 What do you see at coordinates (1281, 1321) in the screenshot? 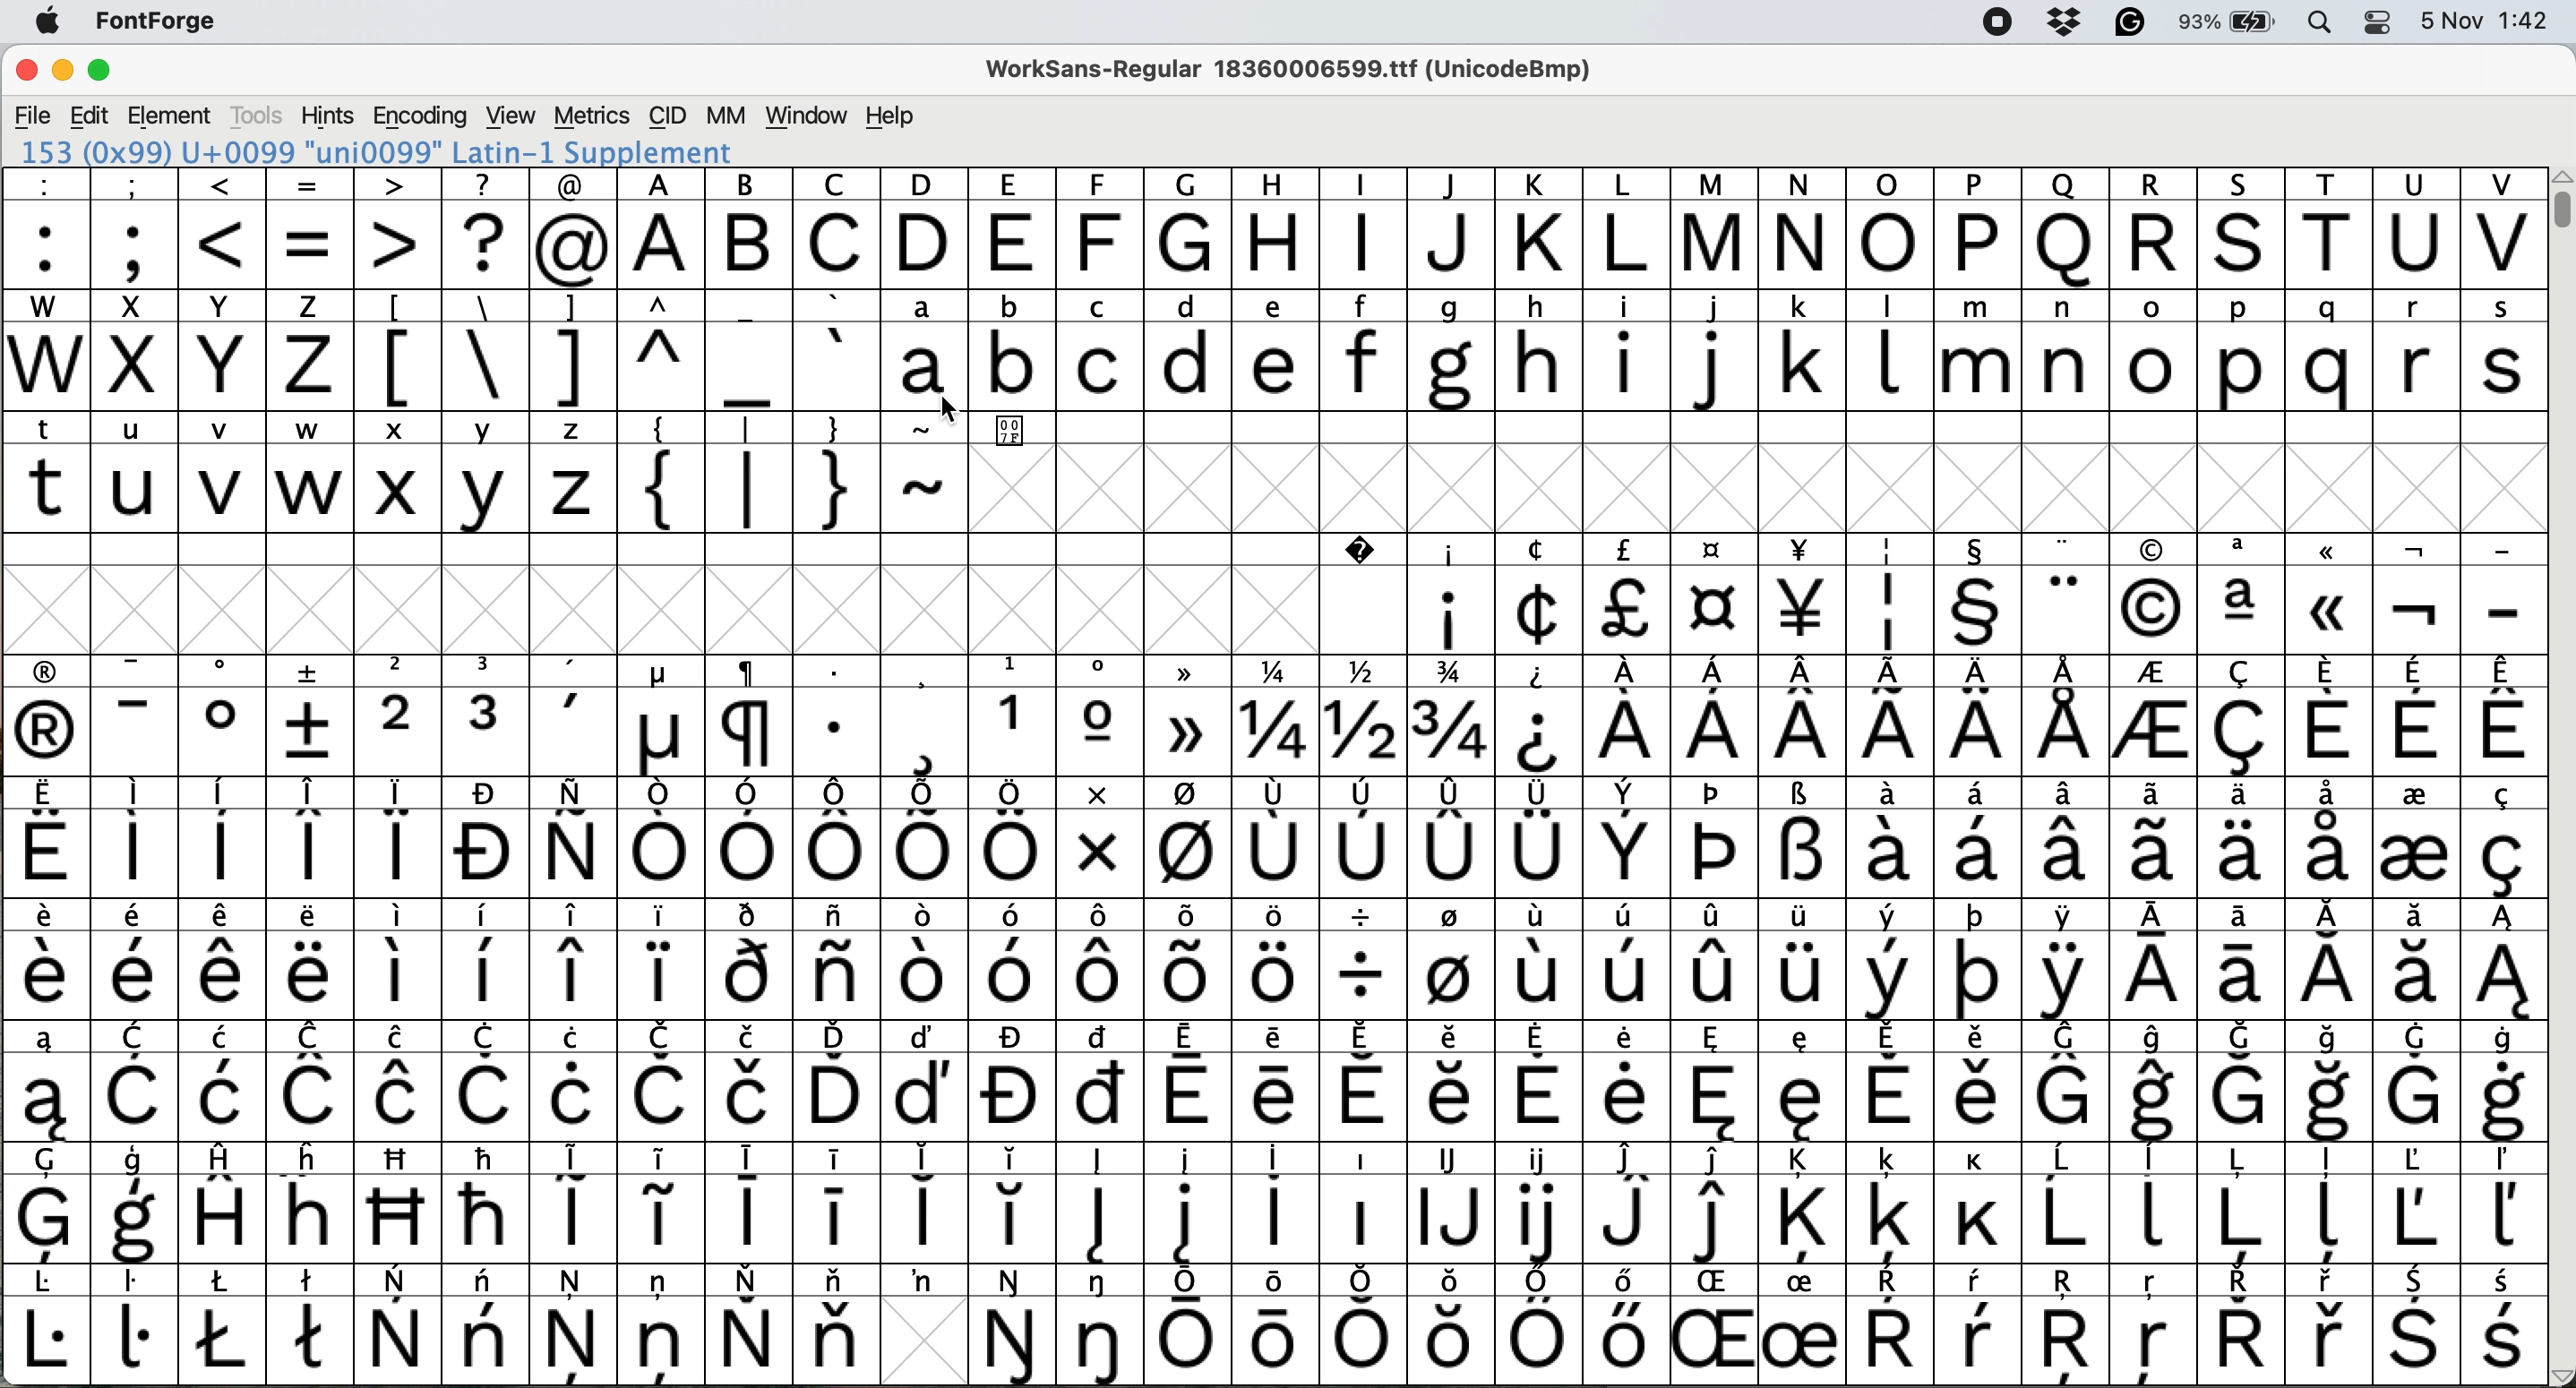
I see `symbol` at bounding box center [1281, 1321].